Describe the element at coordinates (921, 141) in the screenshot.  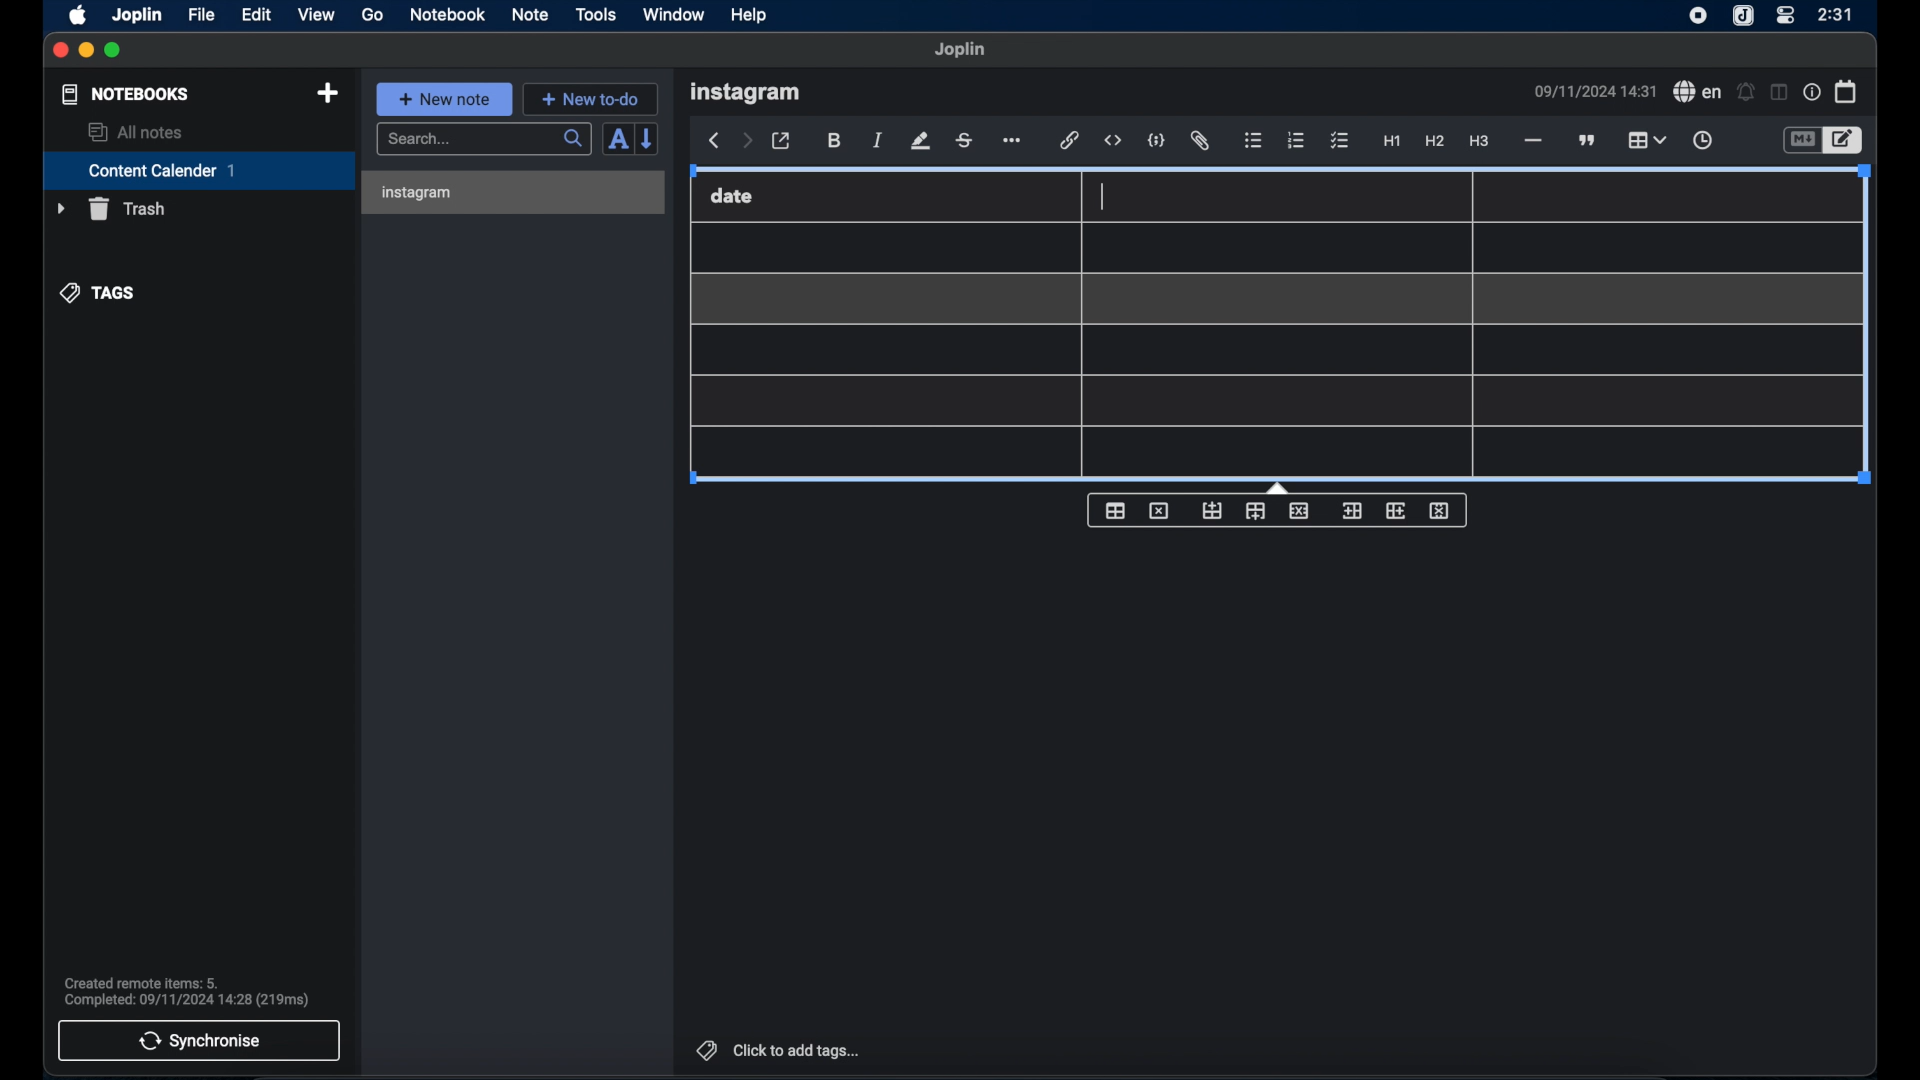
I see `highlight` at that location.